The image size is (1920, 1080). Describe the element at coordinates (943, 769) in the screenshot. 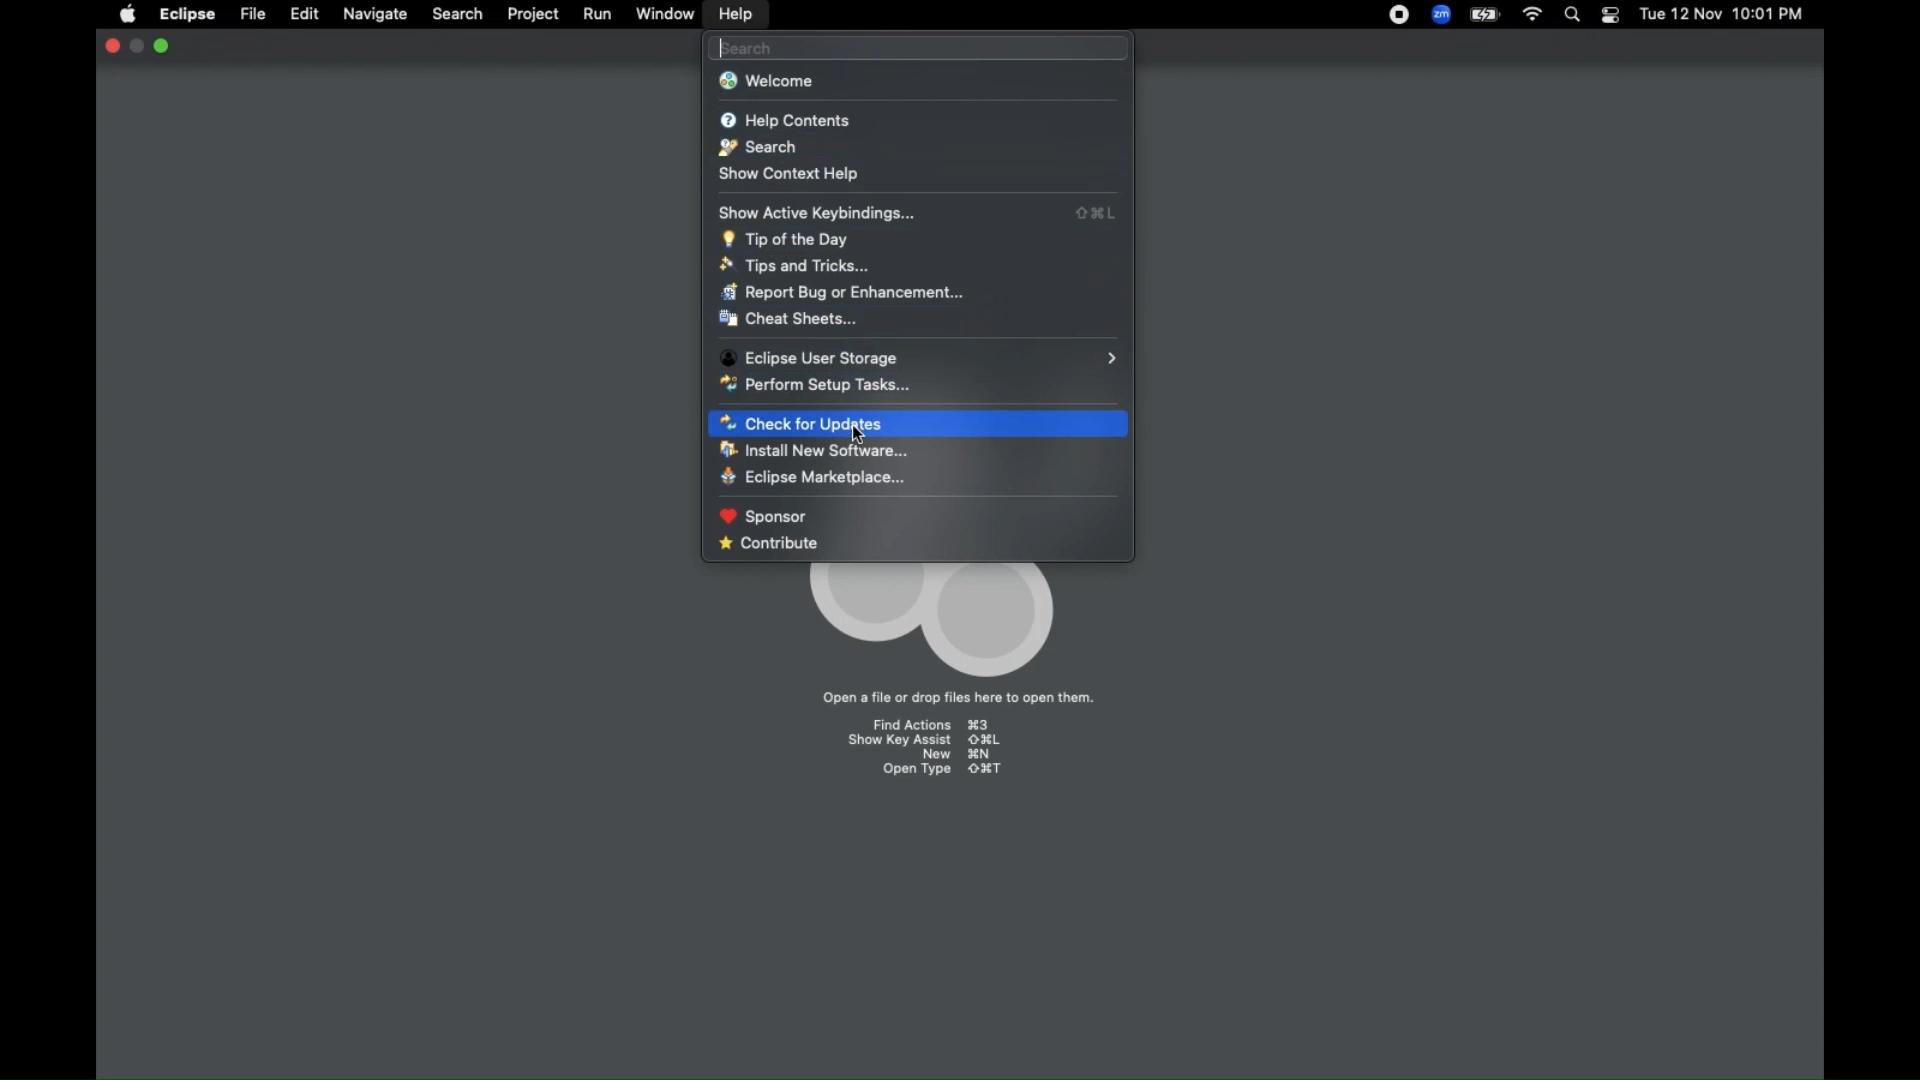

I see `open type ` at that location.